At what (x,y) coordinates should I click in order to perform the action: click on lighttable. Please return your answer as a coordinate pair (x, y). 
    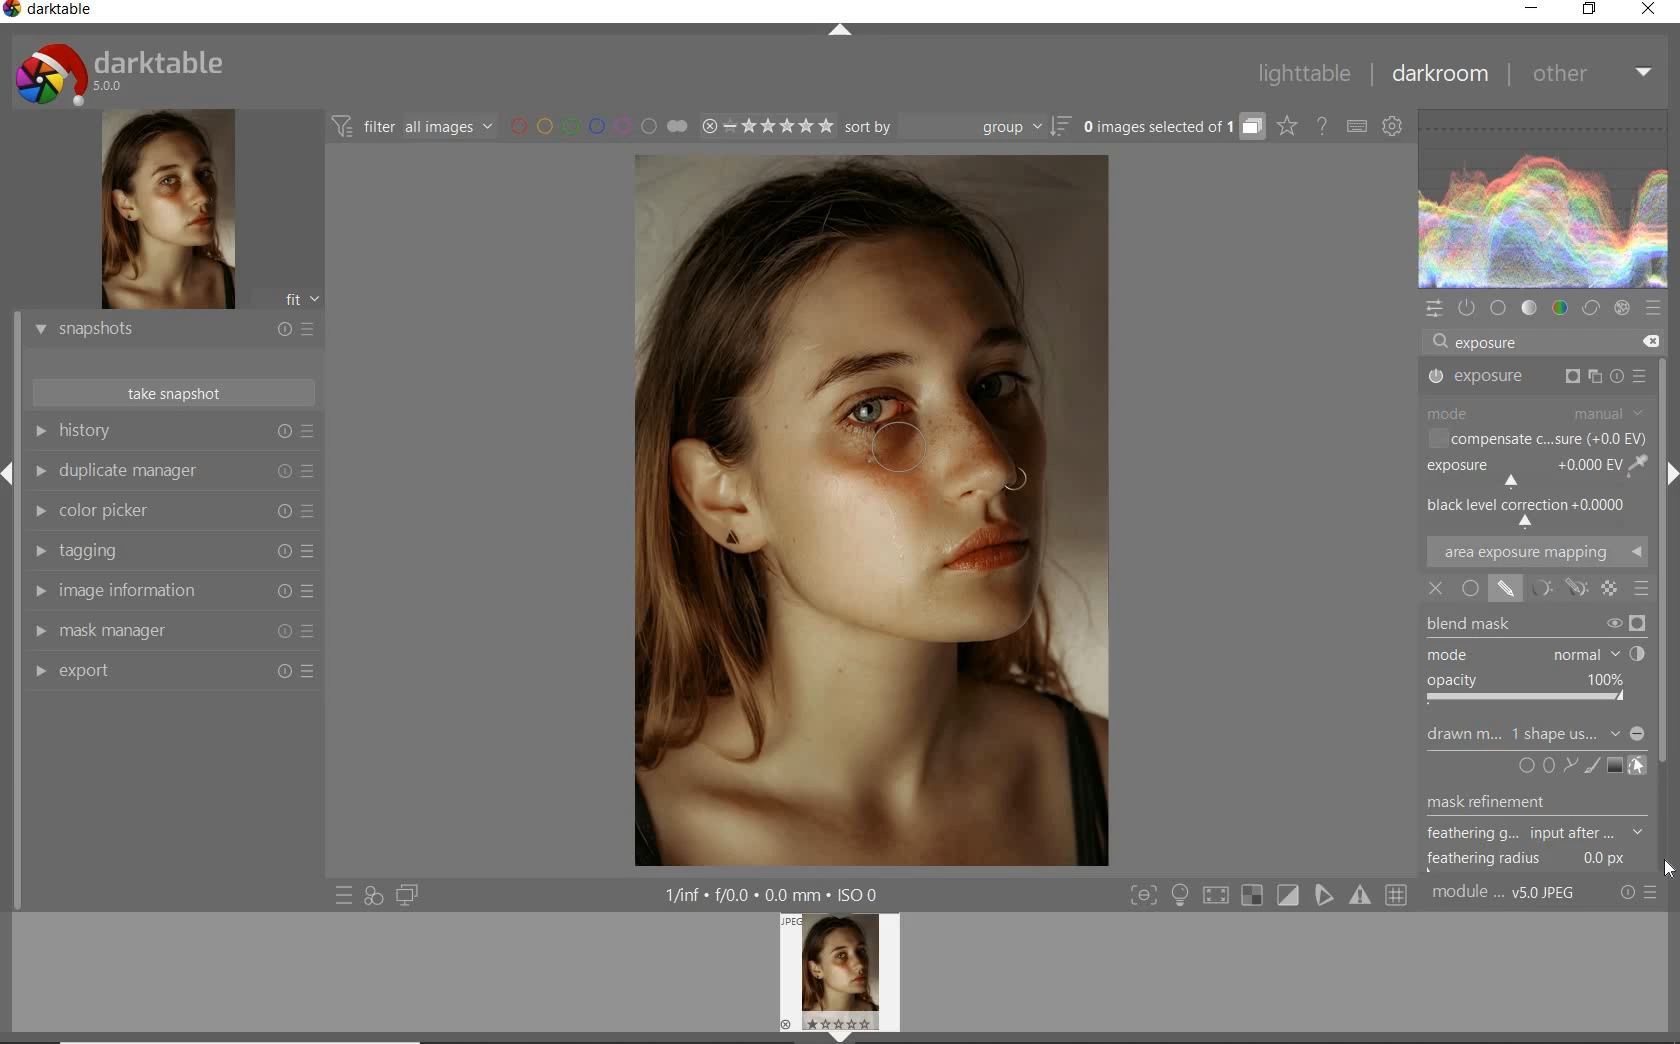
    Looking at the image, I should click on (1309, 72).